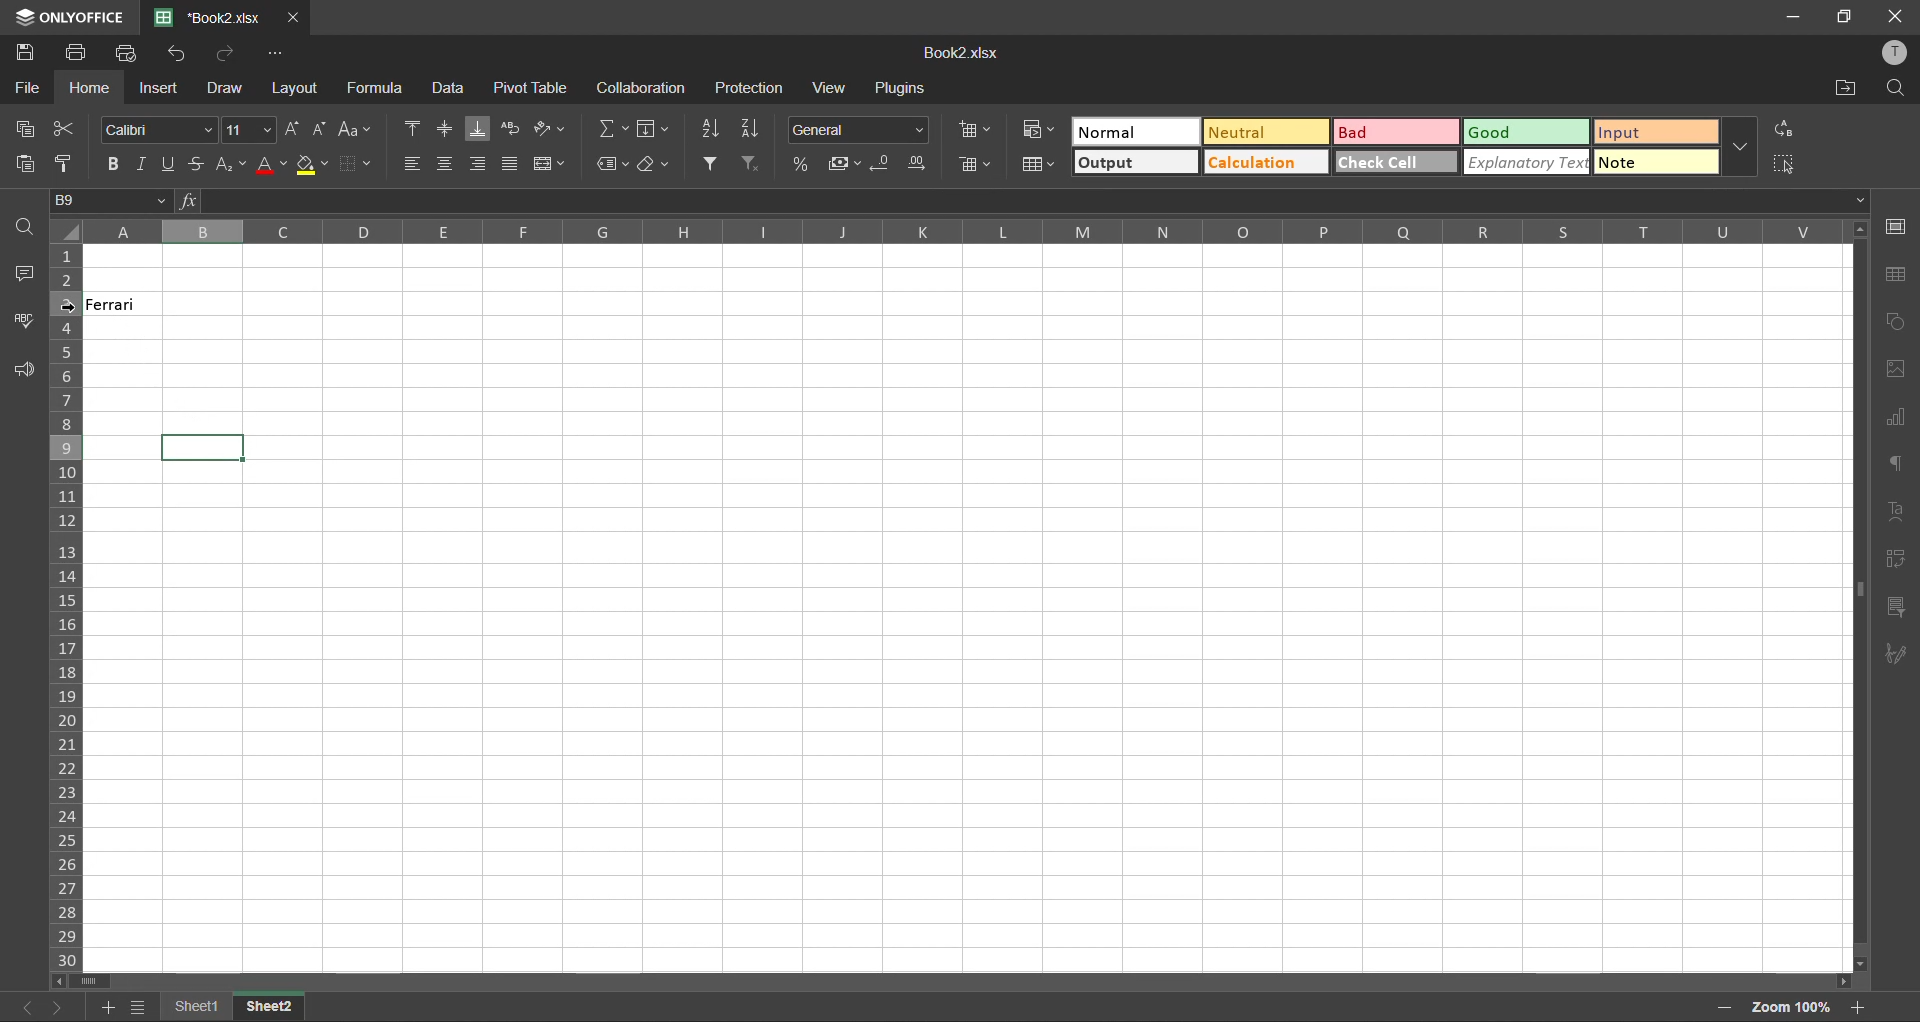  Describe the element at coordinates (24, 372) in the screenshot. I see `feedback` at that location.